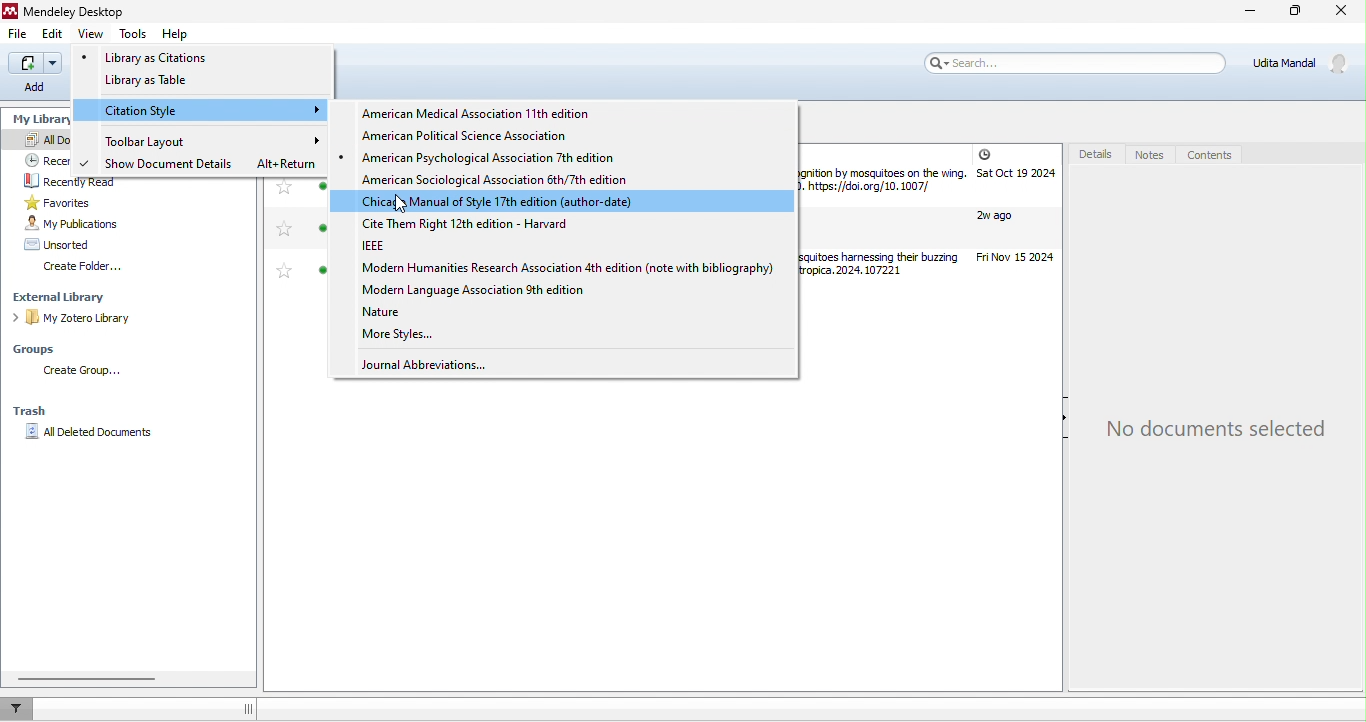 Image resolution: width=1366 pixels, height=722 pixels. Describe the element at coordinates (61, 185) in the screenshot. I see `recently read` at that location.